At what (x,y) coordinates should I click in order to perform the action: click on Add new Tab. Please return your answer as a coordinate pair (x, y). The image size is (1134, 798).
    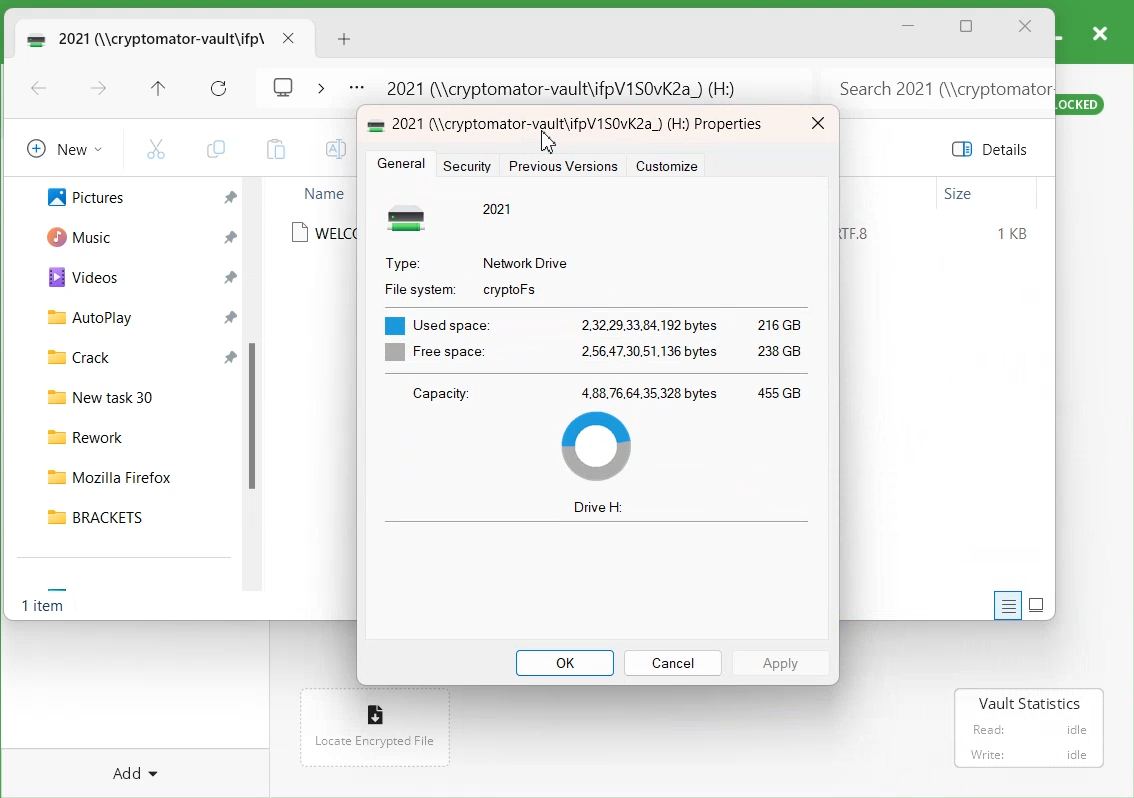
    Looking at the image, I should click on (347, 39).